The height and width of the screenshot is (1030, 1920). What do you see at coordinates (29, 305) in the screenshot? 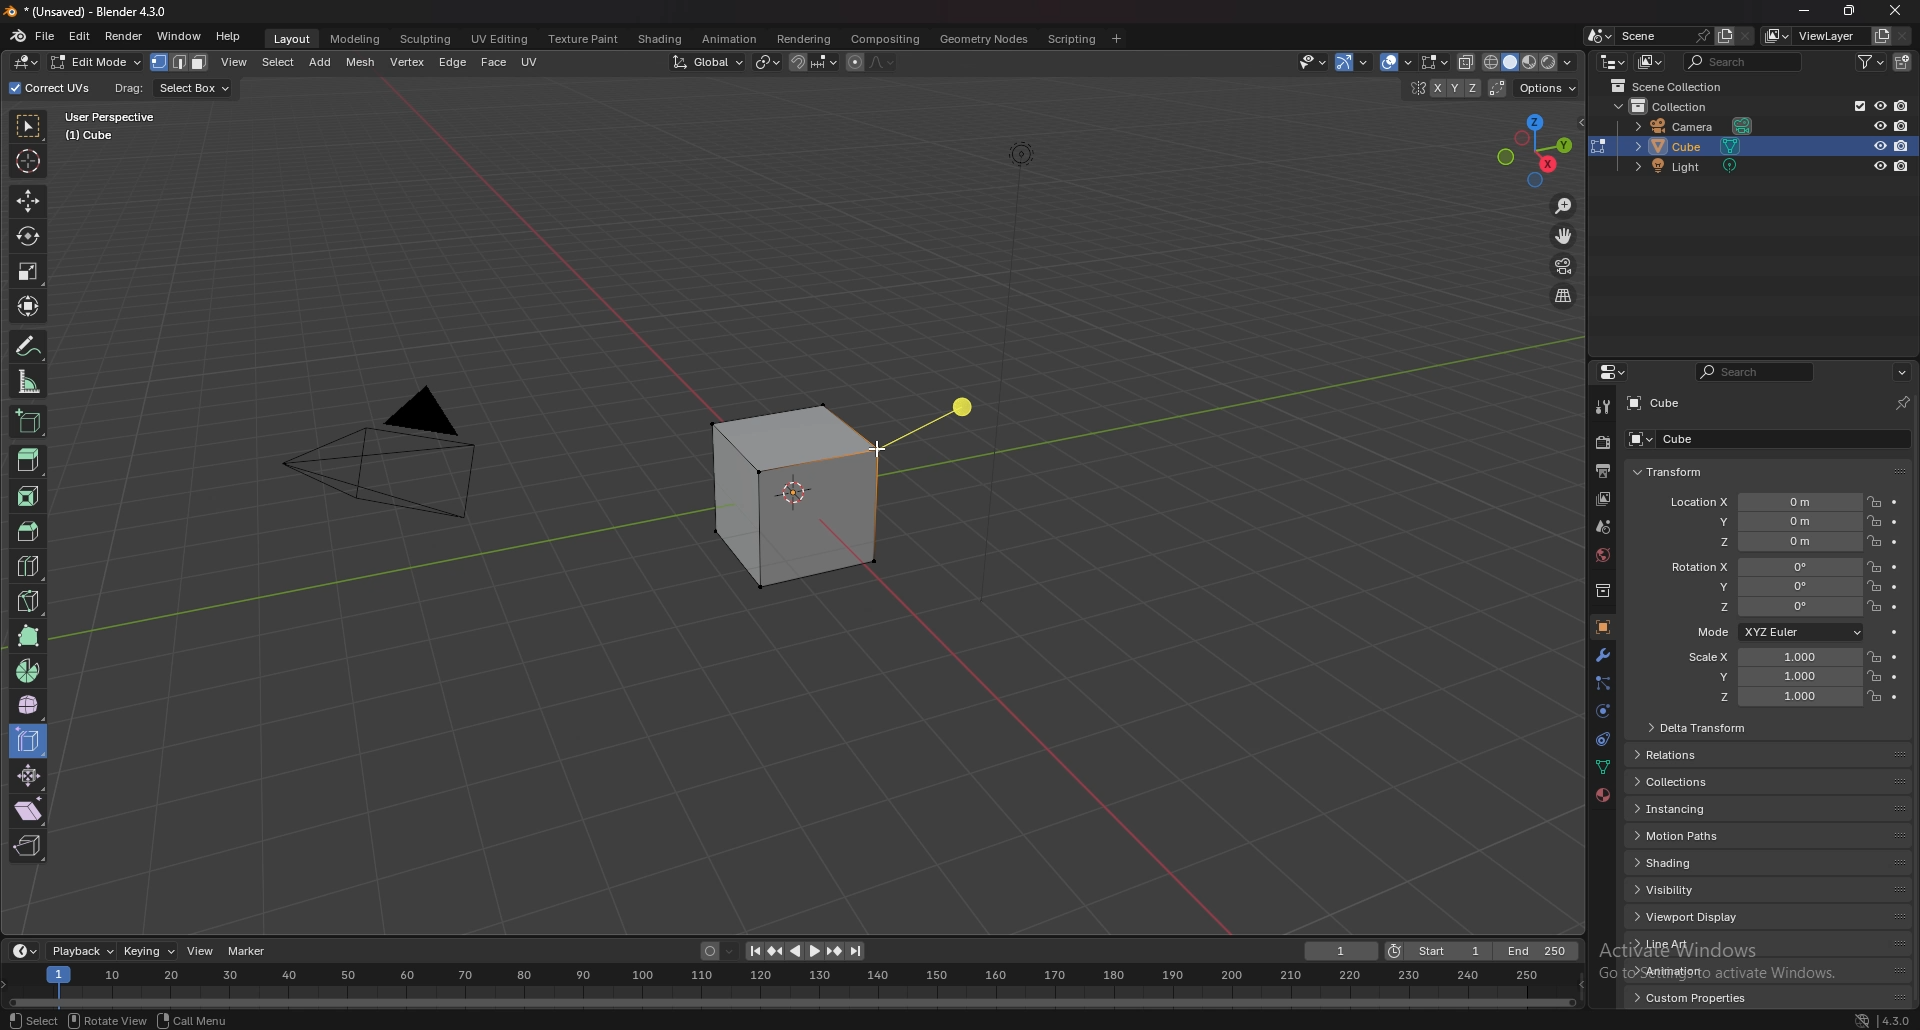
I see `transform` at bounding box center [29, 305].